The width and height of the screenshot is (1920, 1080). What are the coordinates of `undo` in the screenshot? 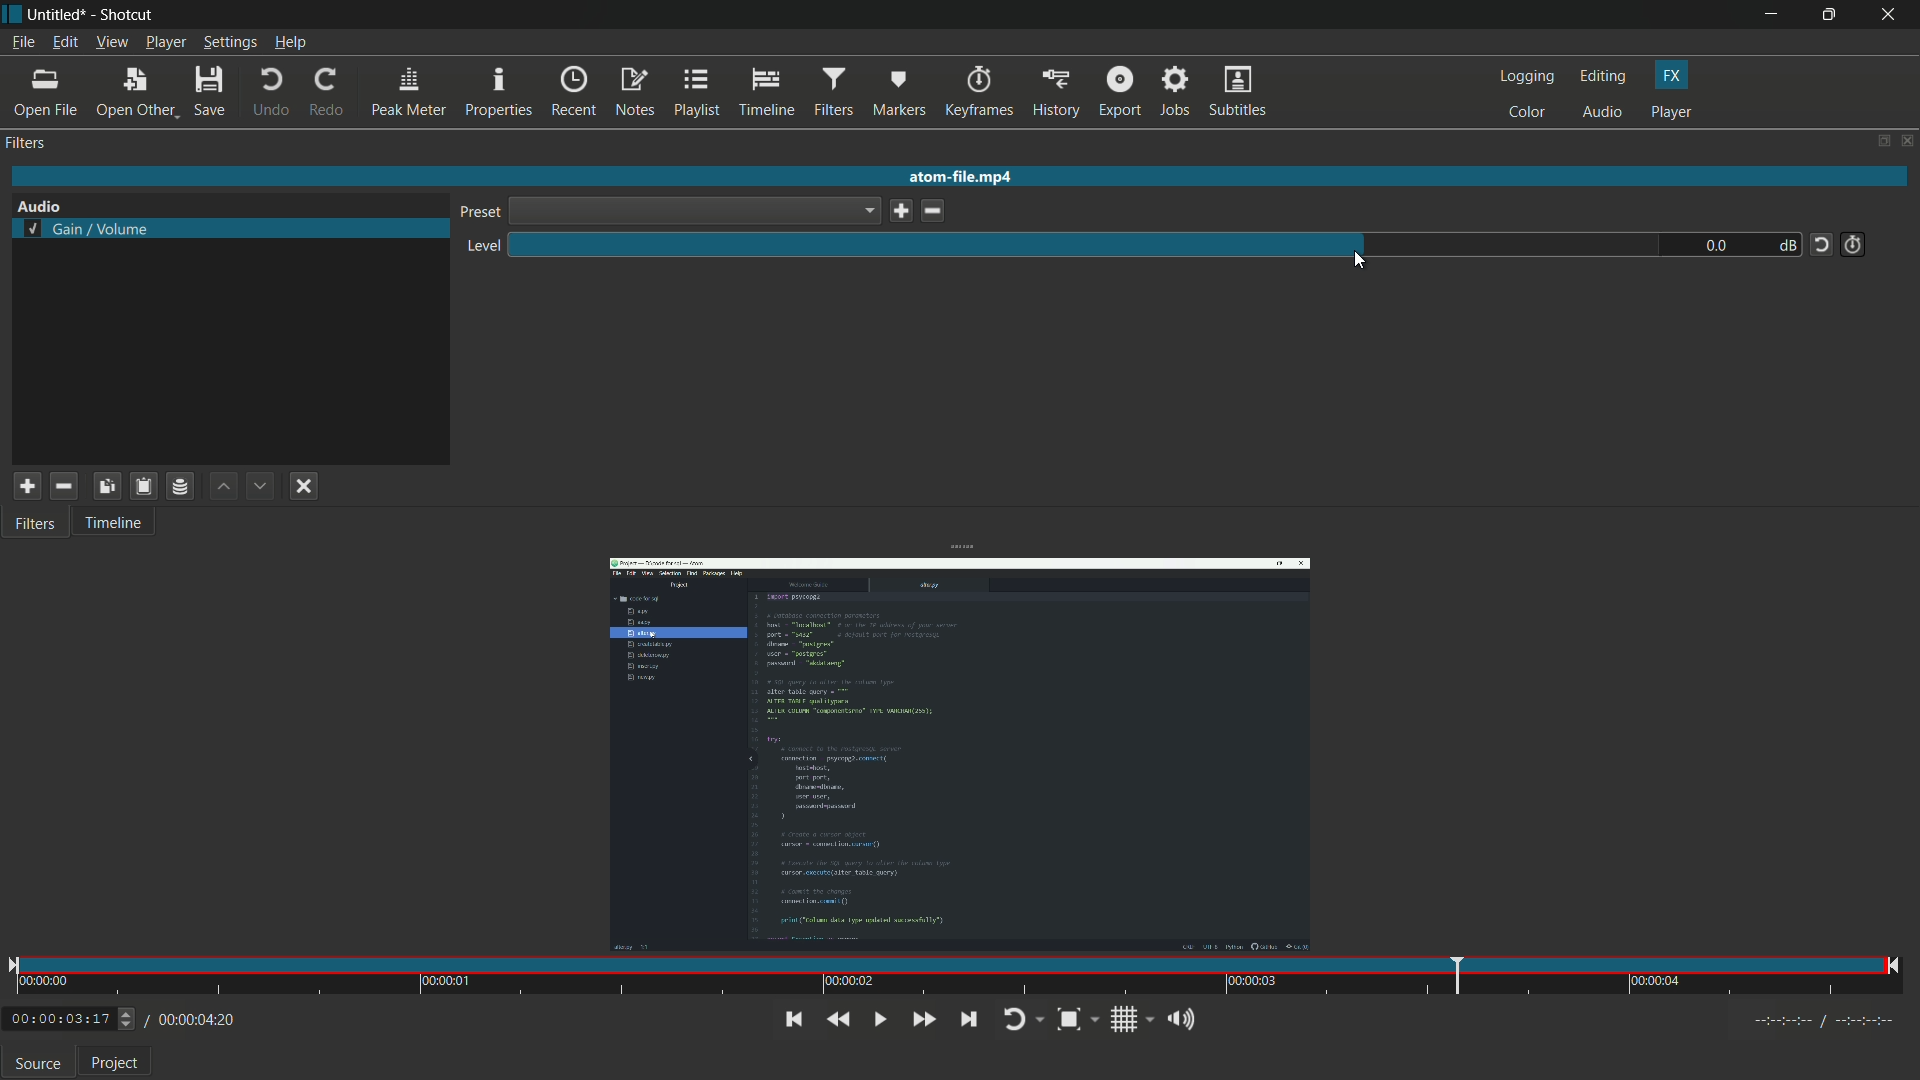 It's located at (272, 93).